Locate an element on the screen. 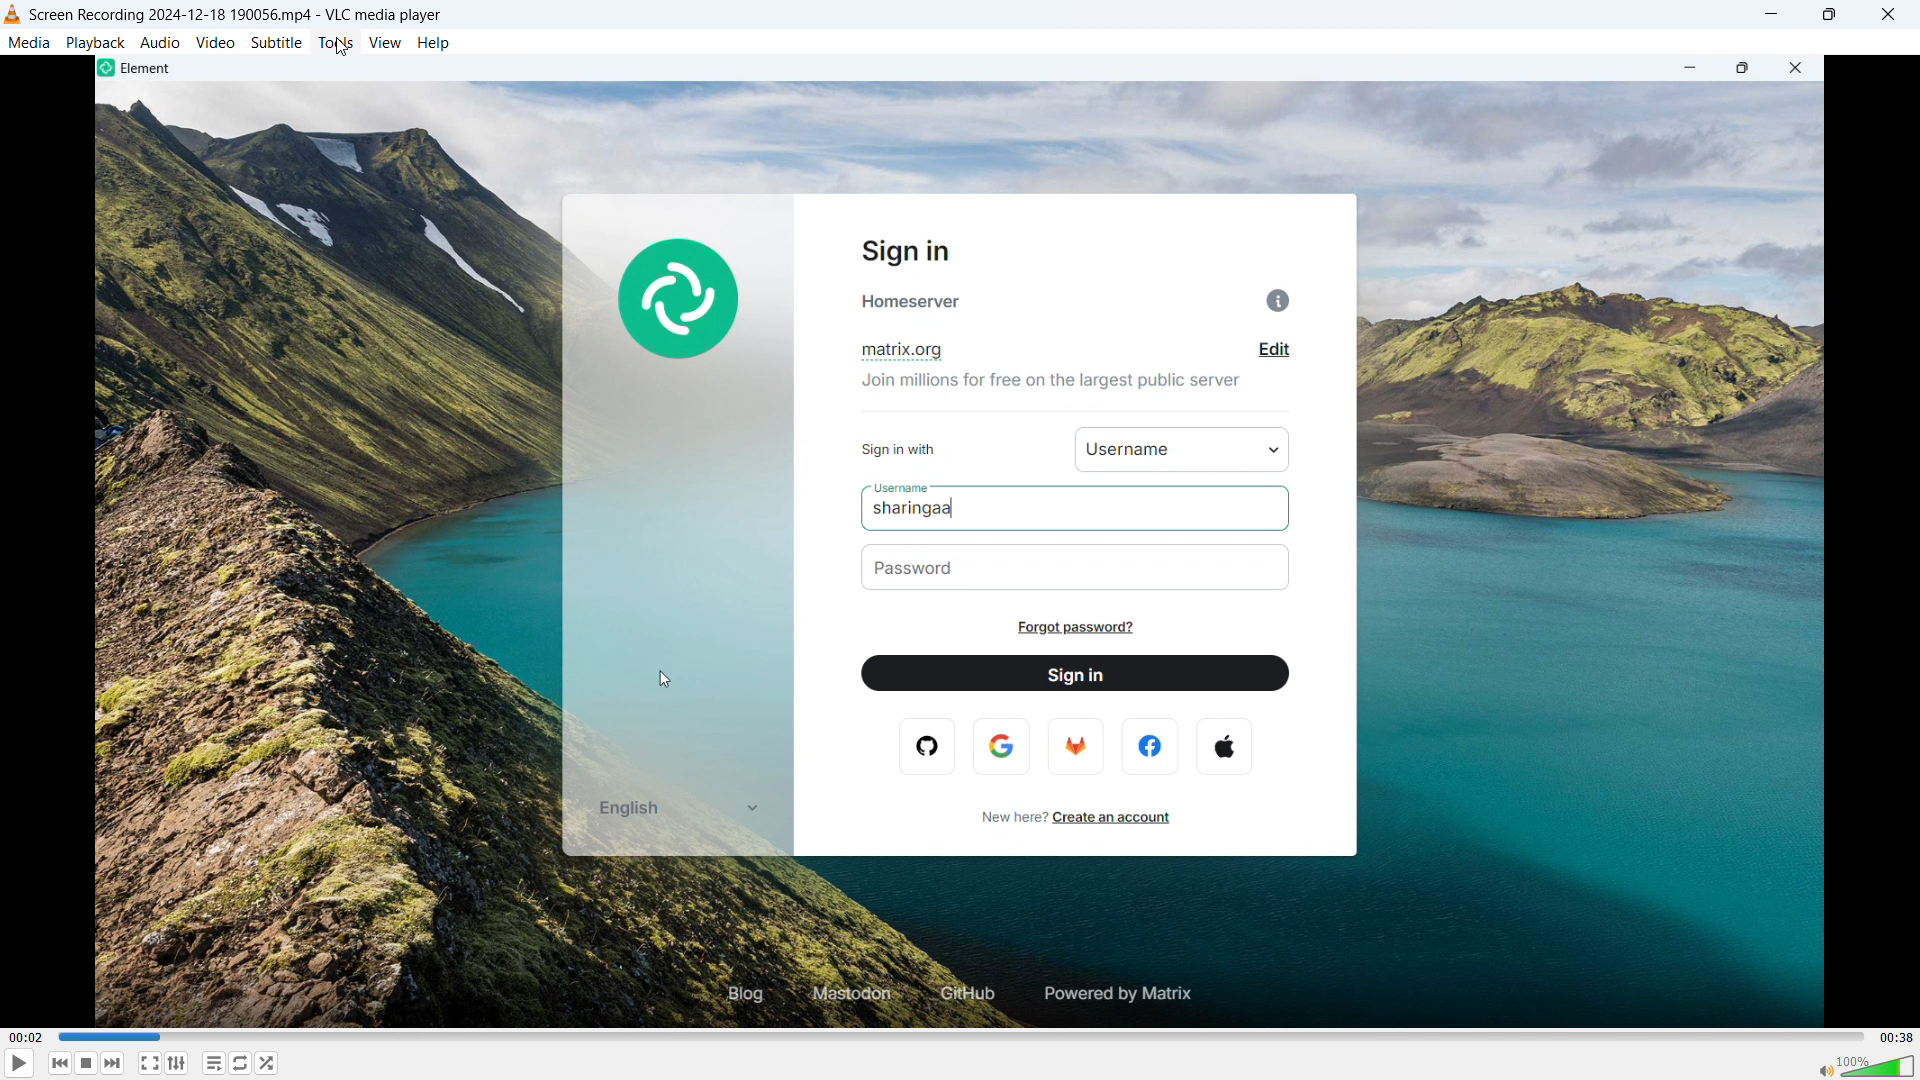 This screenshot has width=1920, height=1080. username is located at coordinates (1184, 447).